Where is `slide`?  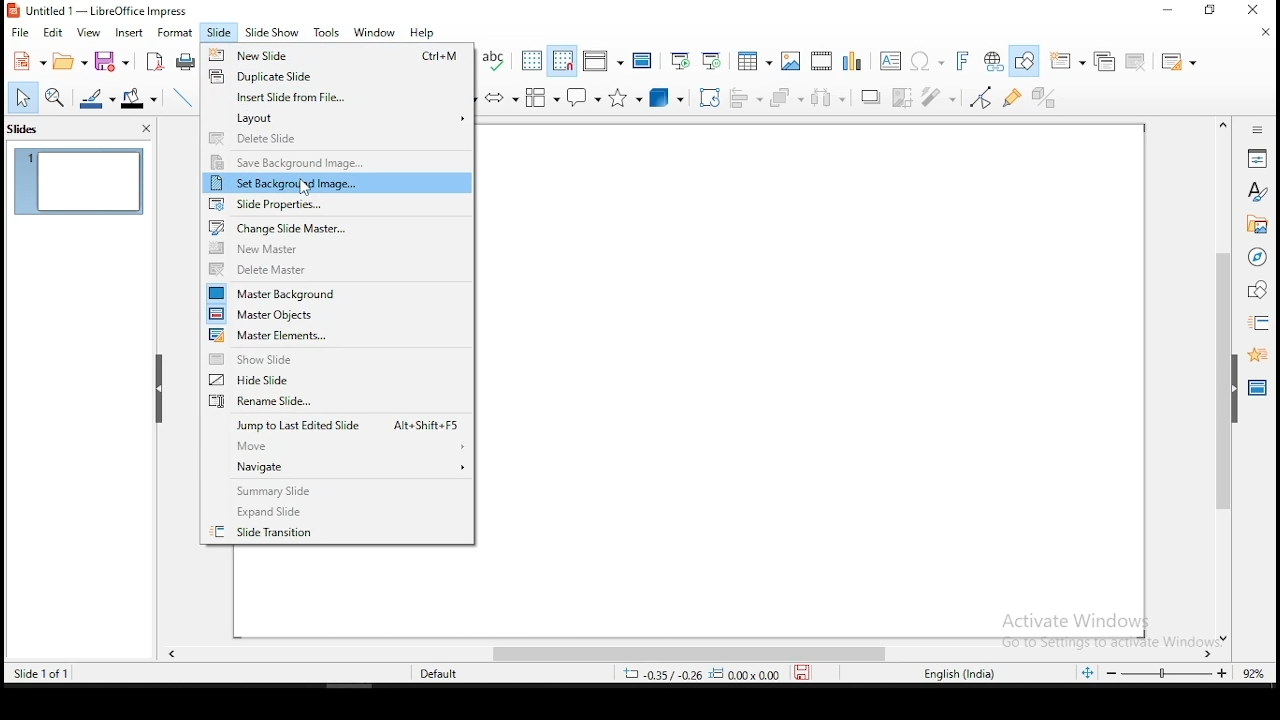
slide is located at coordinates (78, 181).